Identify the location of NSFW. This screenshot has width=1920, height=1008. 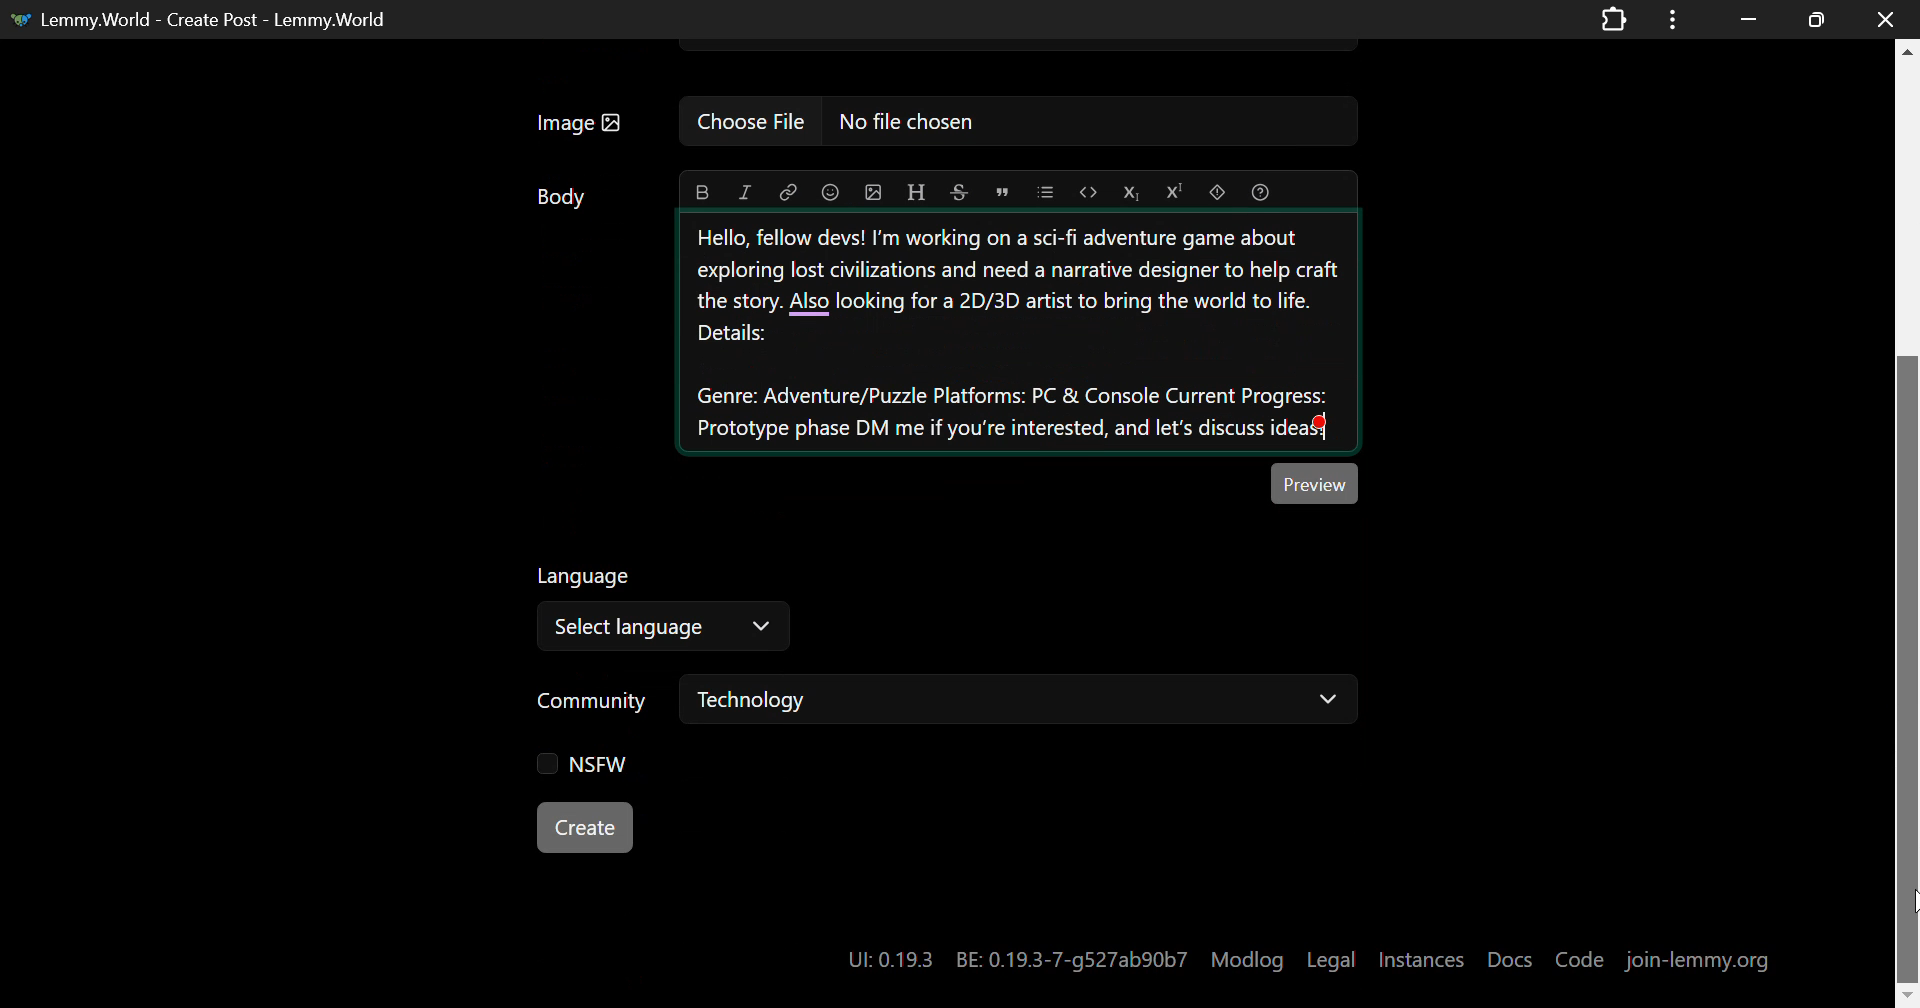
(574, 762).